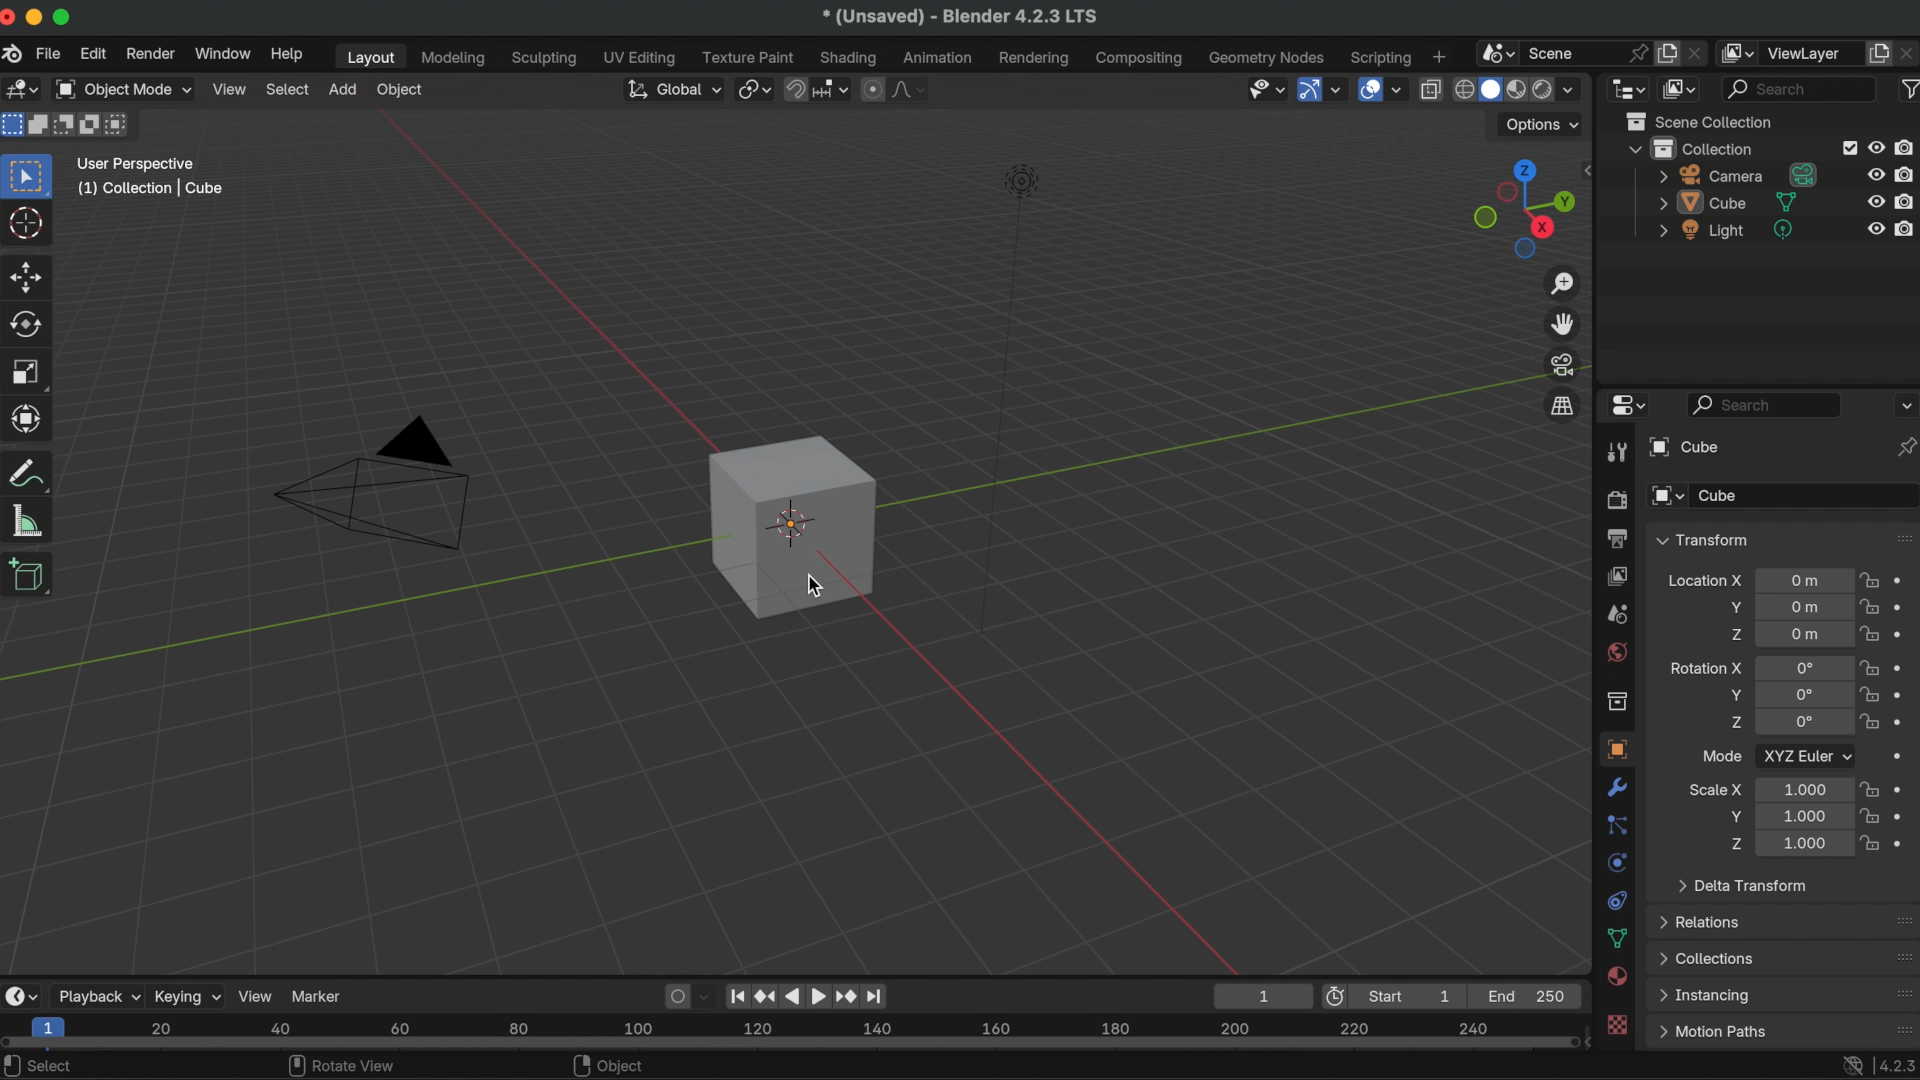 This screenshot has height=1080, width=1920. What do you see at coordinates (20, 995) in the screenshot?
I see `editor type` at bounding box center [20, 995].